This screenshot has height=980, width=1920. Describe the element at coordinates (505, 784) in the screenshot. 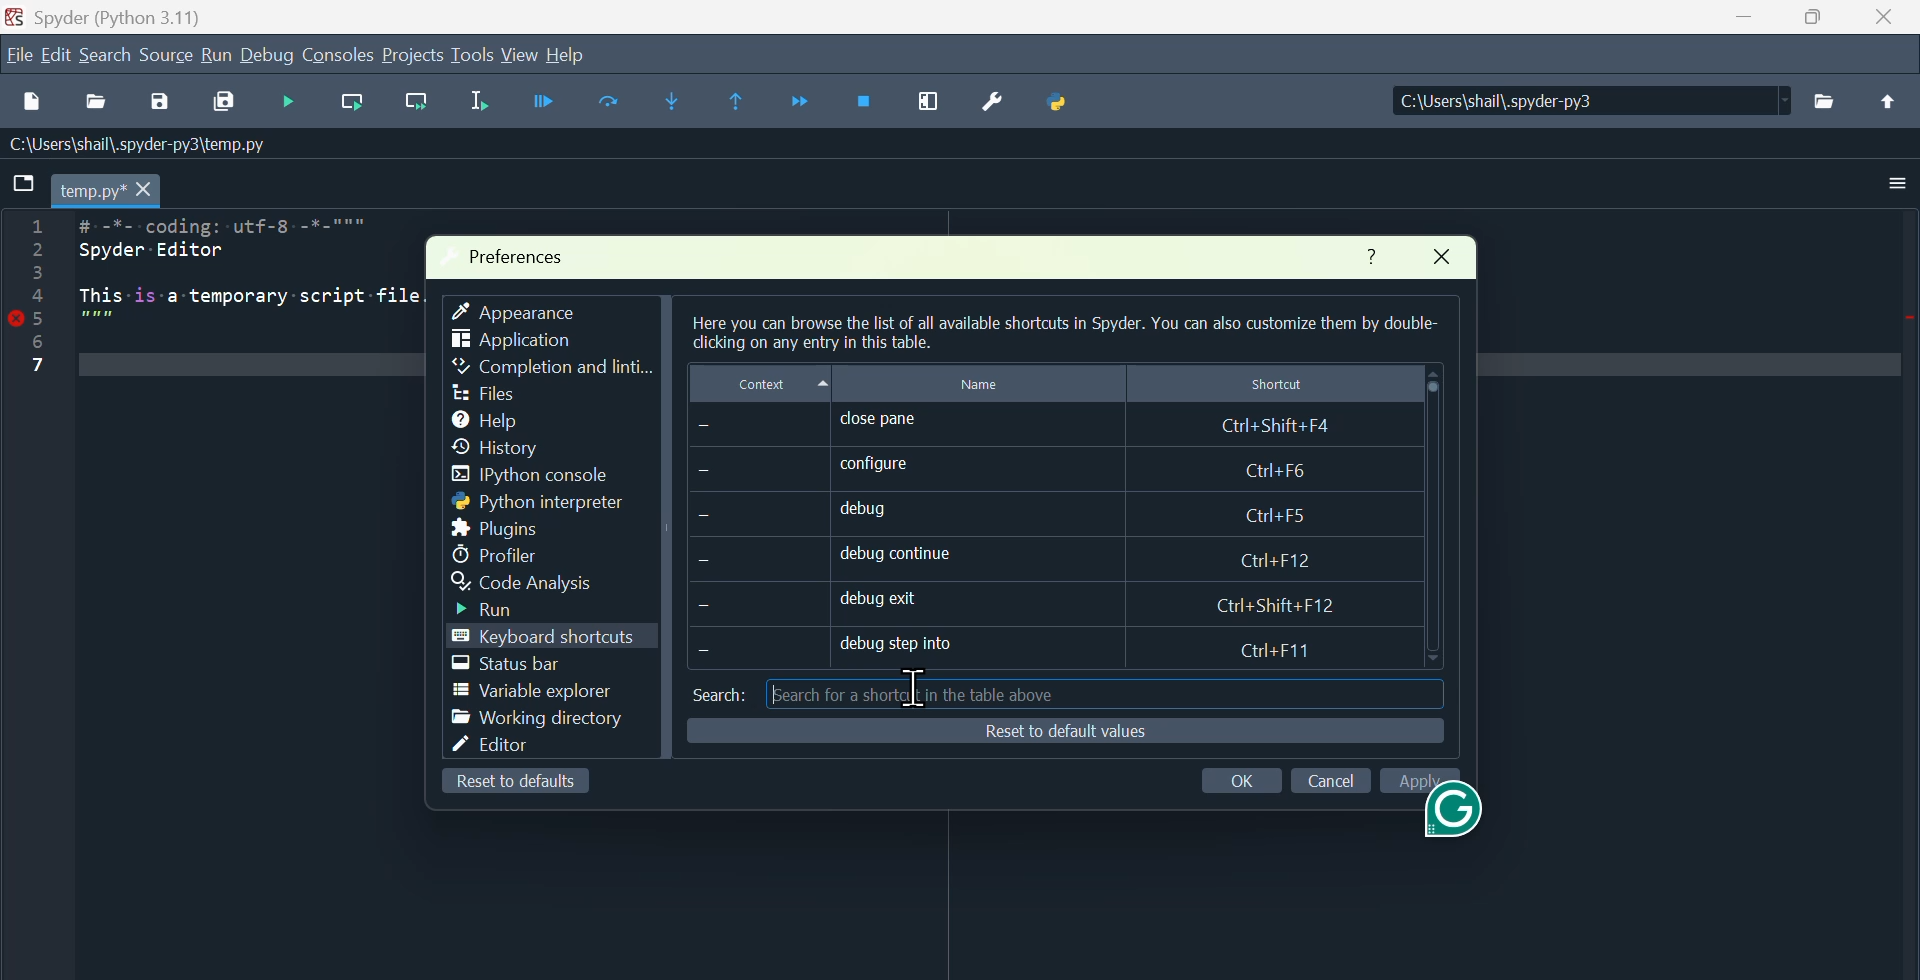

I see `Reset to default` at that location.